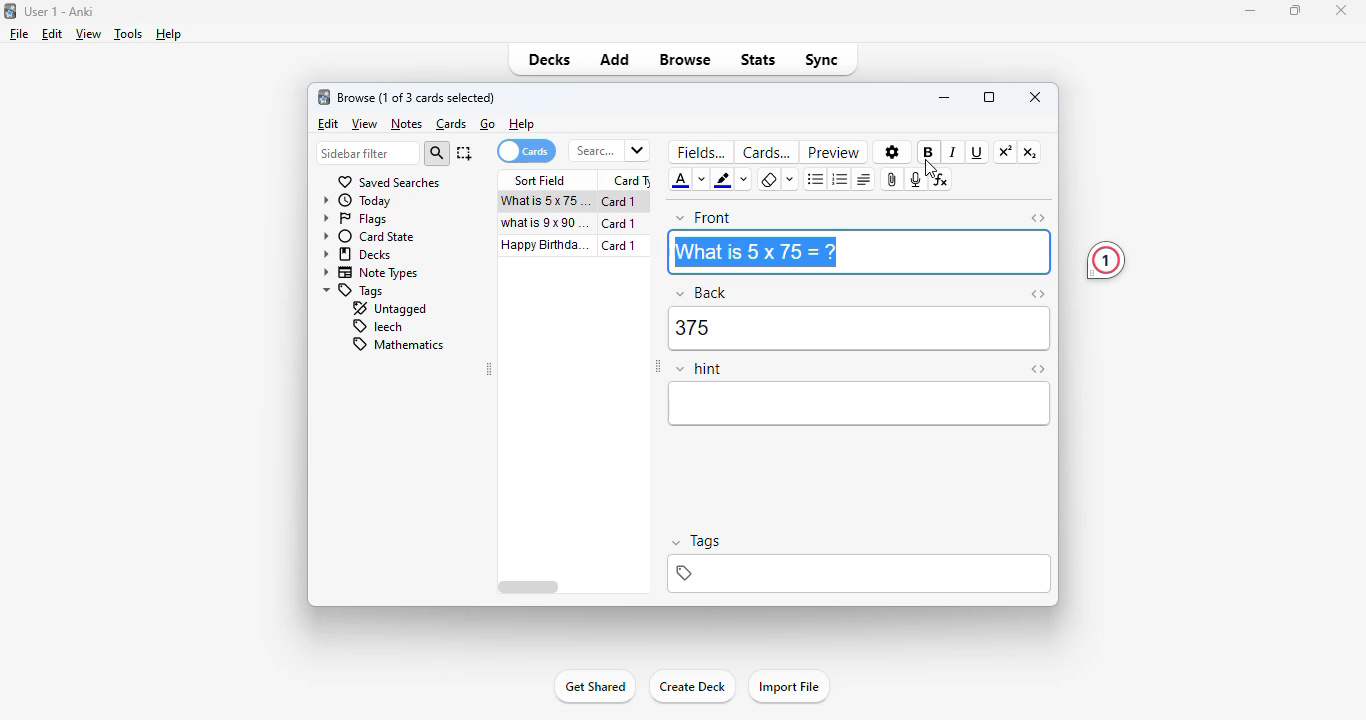 The image size is (1366, 720). What do you see at coordinates (53, 35) in the screenshot?
I see `edit` at bounding box center [53, 35].